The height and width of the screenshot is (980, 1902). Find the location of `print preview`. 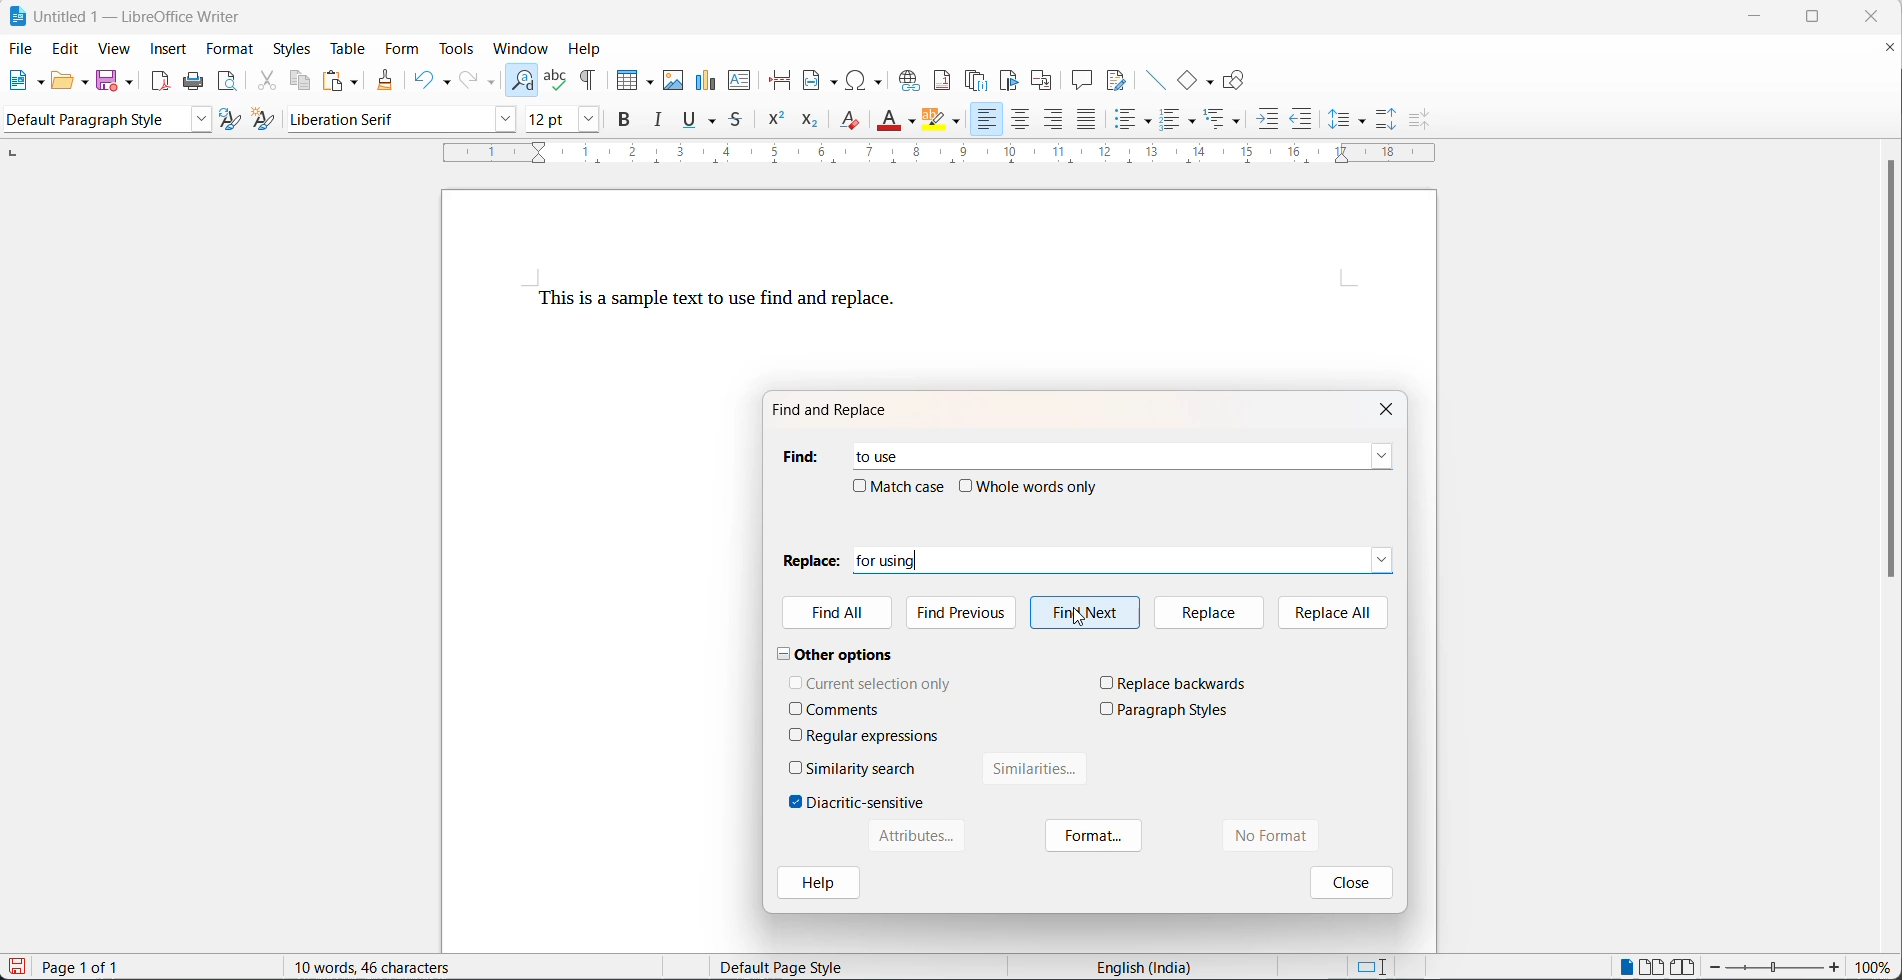

print preview is located at coordinates (229, 83).